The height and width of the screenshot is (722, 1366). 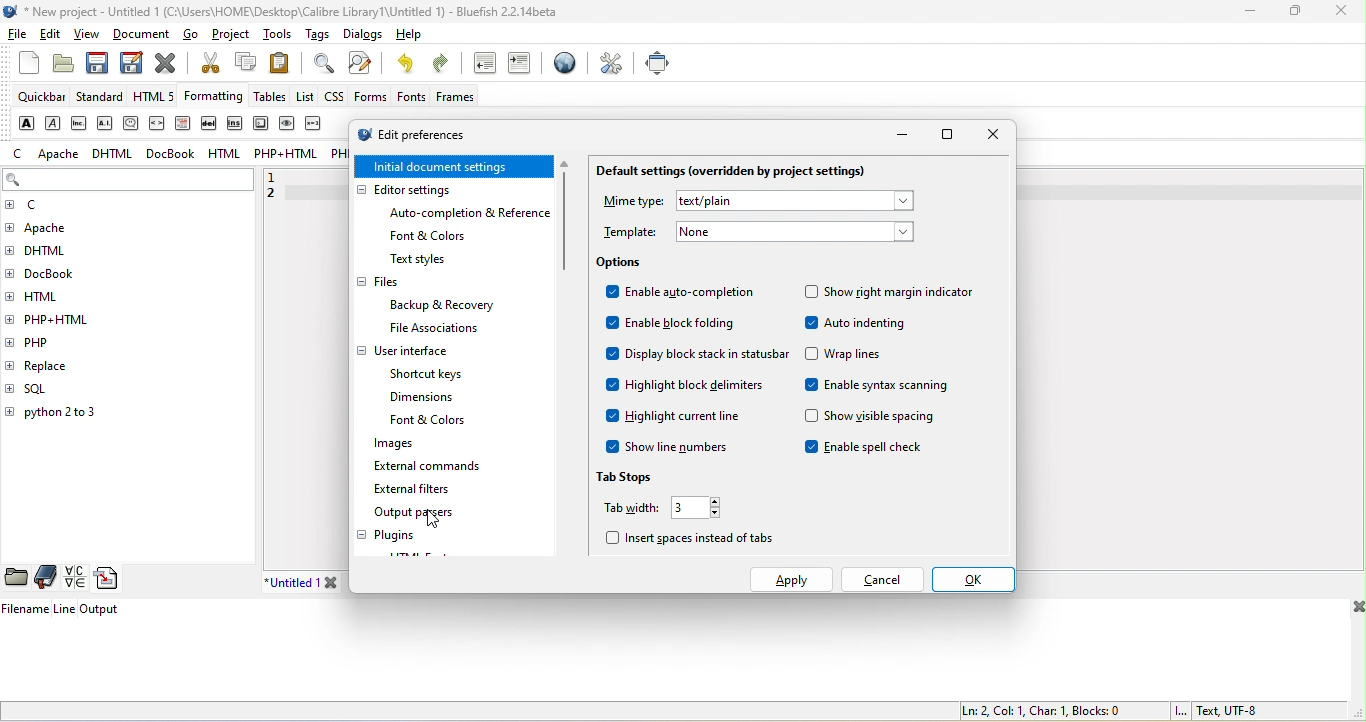 What do you see at coordinates (115, 152) in the screenshot?
I see `dhtml` at bounding box center [115, 152].